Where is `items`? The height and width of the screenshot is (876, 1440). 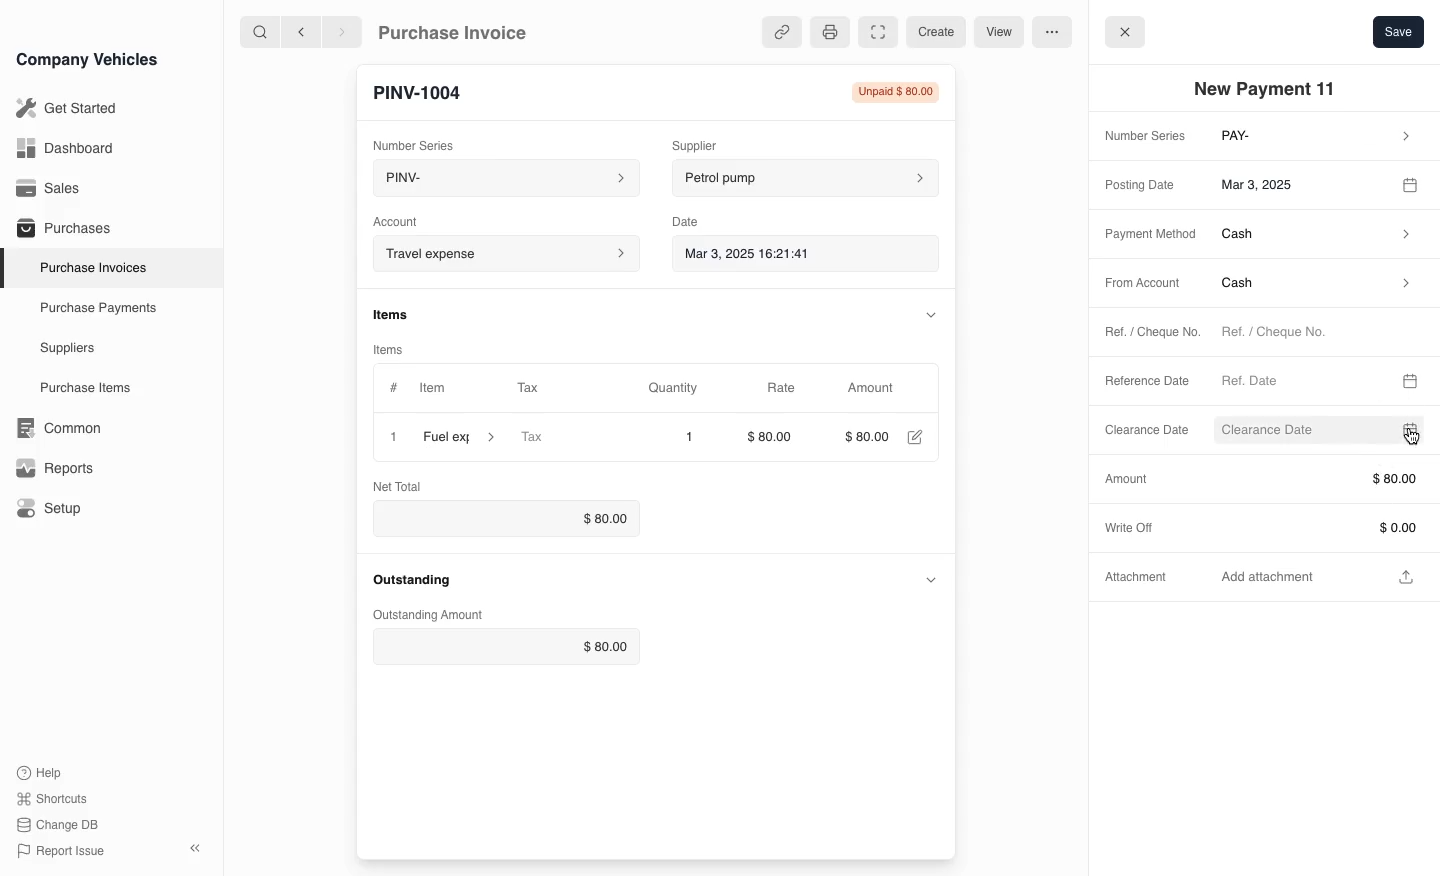
items is located at coordinates (401, 313).